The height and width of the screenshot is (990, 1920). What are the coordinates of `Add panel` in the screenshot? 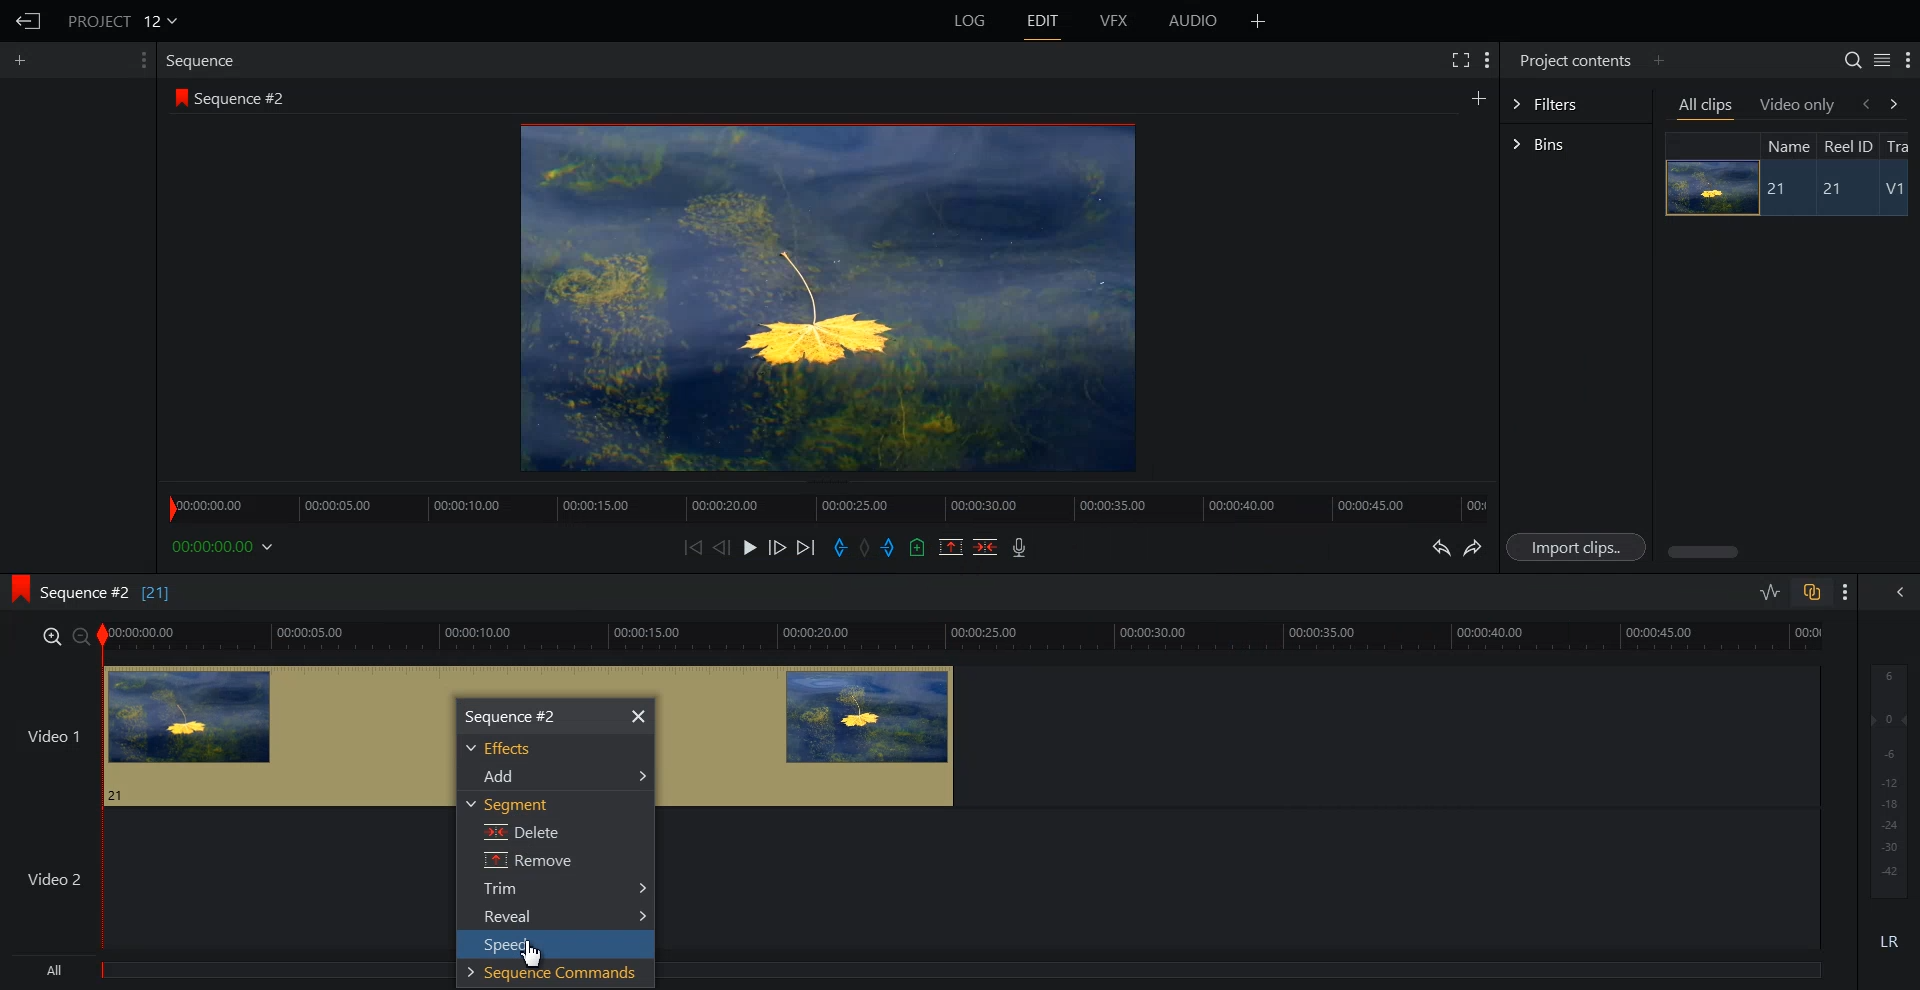 It's located at (1658, 60).